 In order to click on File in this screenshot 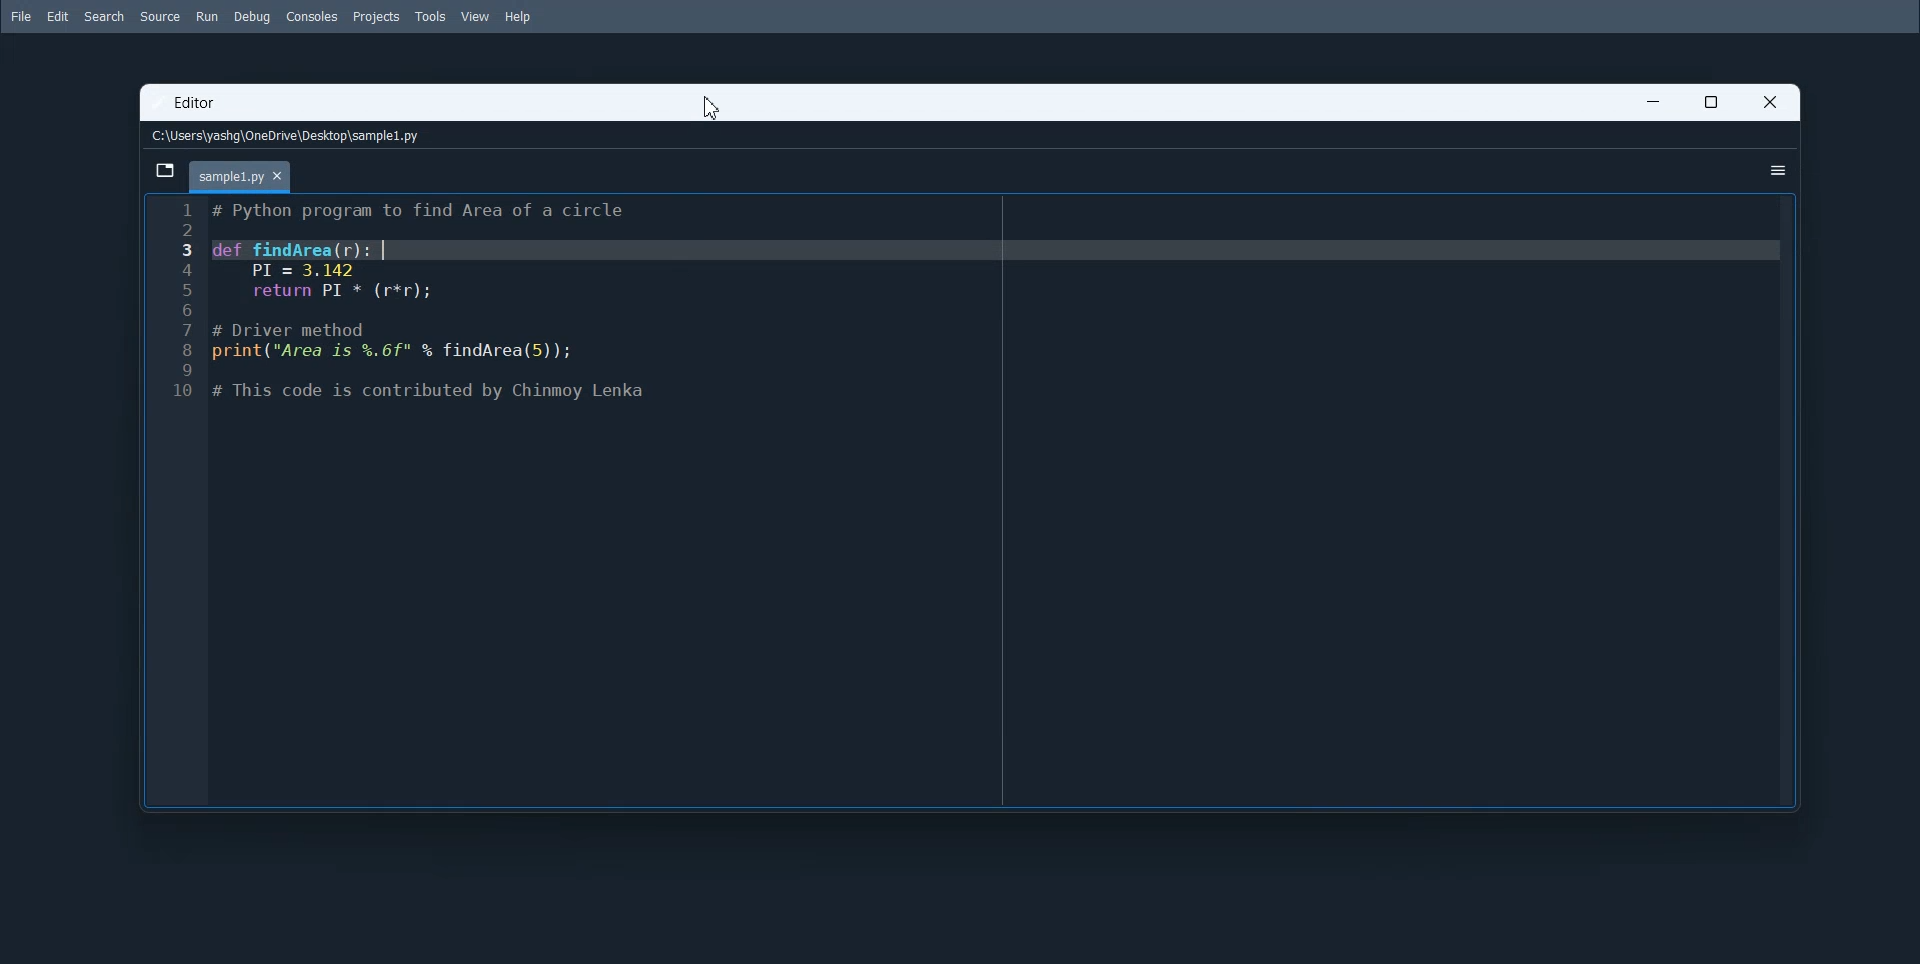, I will do `click(19, 16)`.